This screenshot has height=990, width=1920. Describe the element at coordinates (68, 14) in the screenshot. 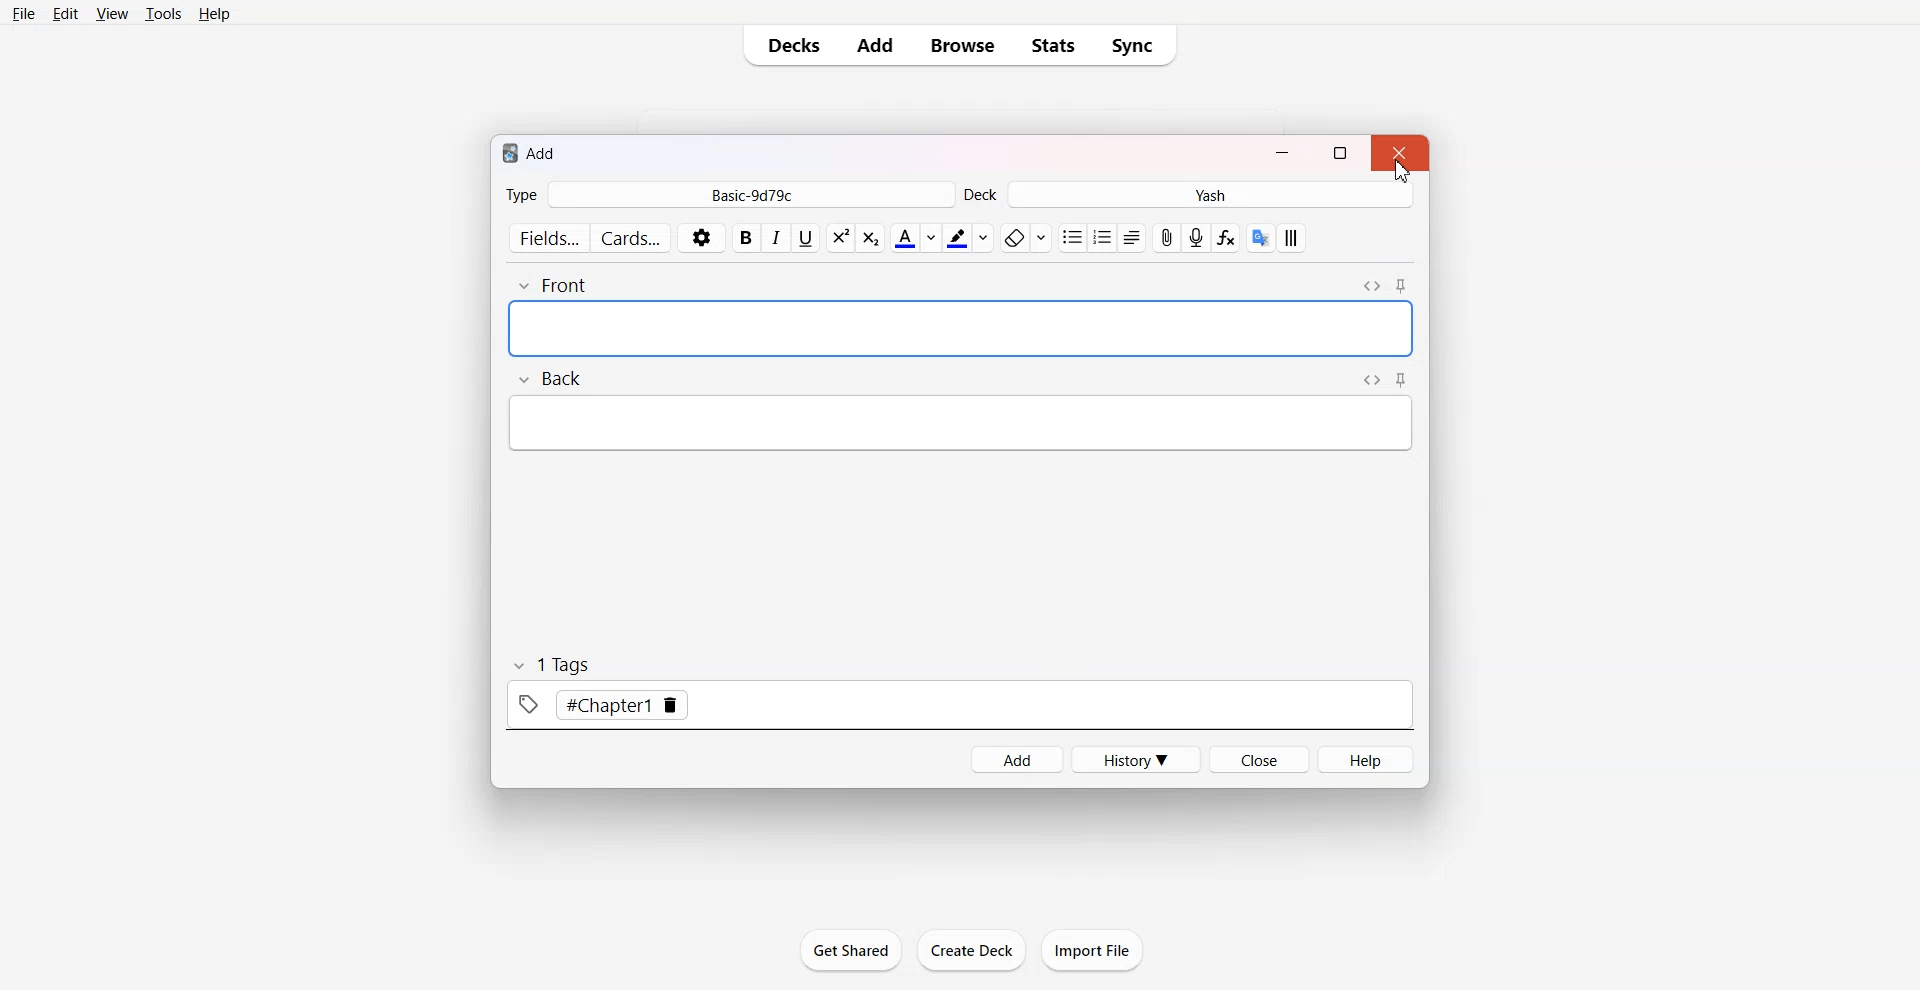

I see `Edit` at that location.